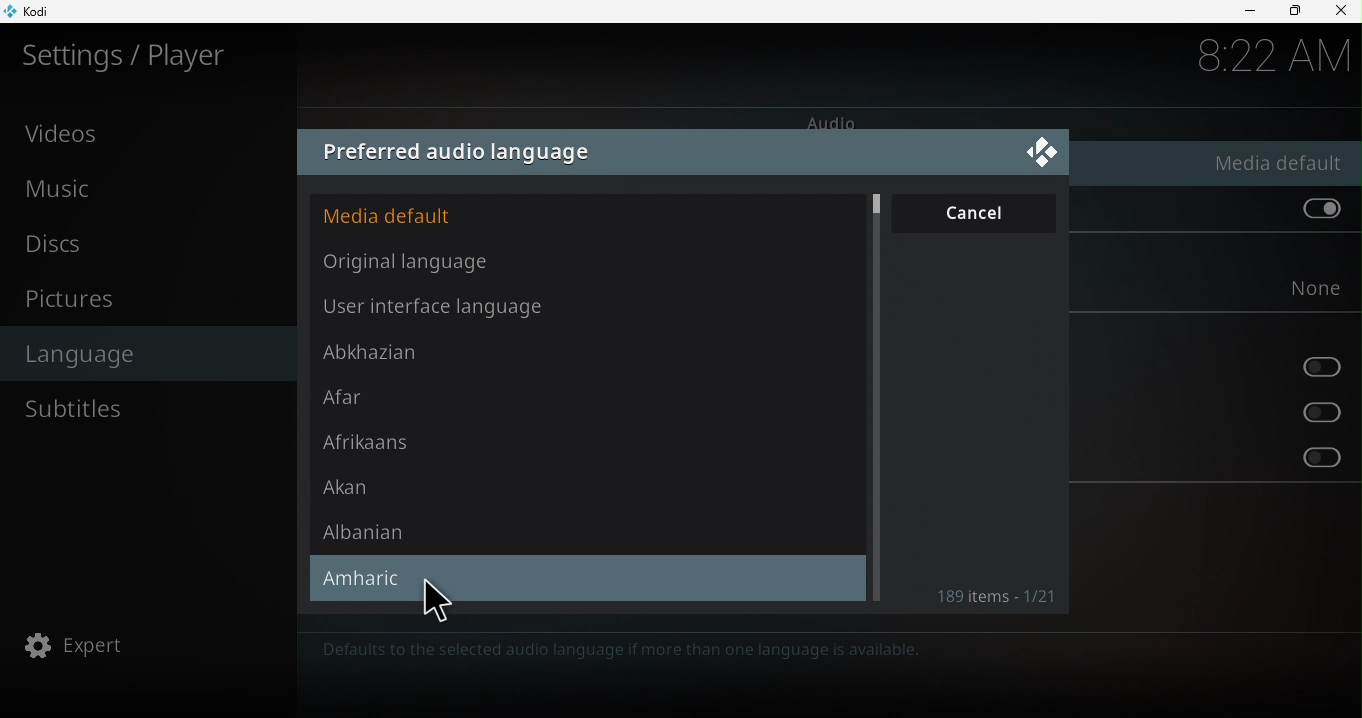  Describe the element at coordinates (127, 55) in the screenshot. I see `Settings/plater` at that location.